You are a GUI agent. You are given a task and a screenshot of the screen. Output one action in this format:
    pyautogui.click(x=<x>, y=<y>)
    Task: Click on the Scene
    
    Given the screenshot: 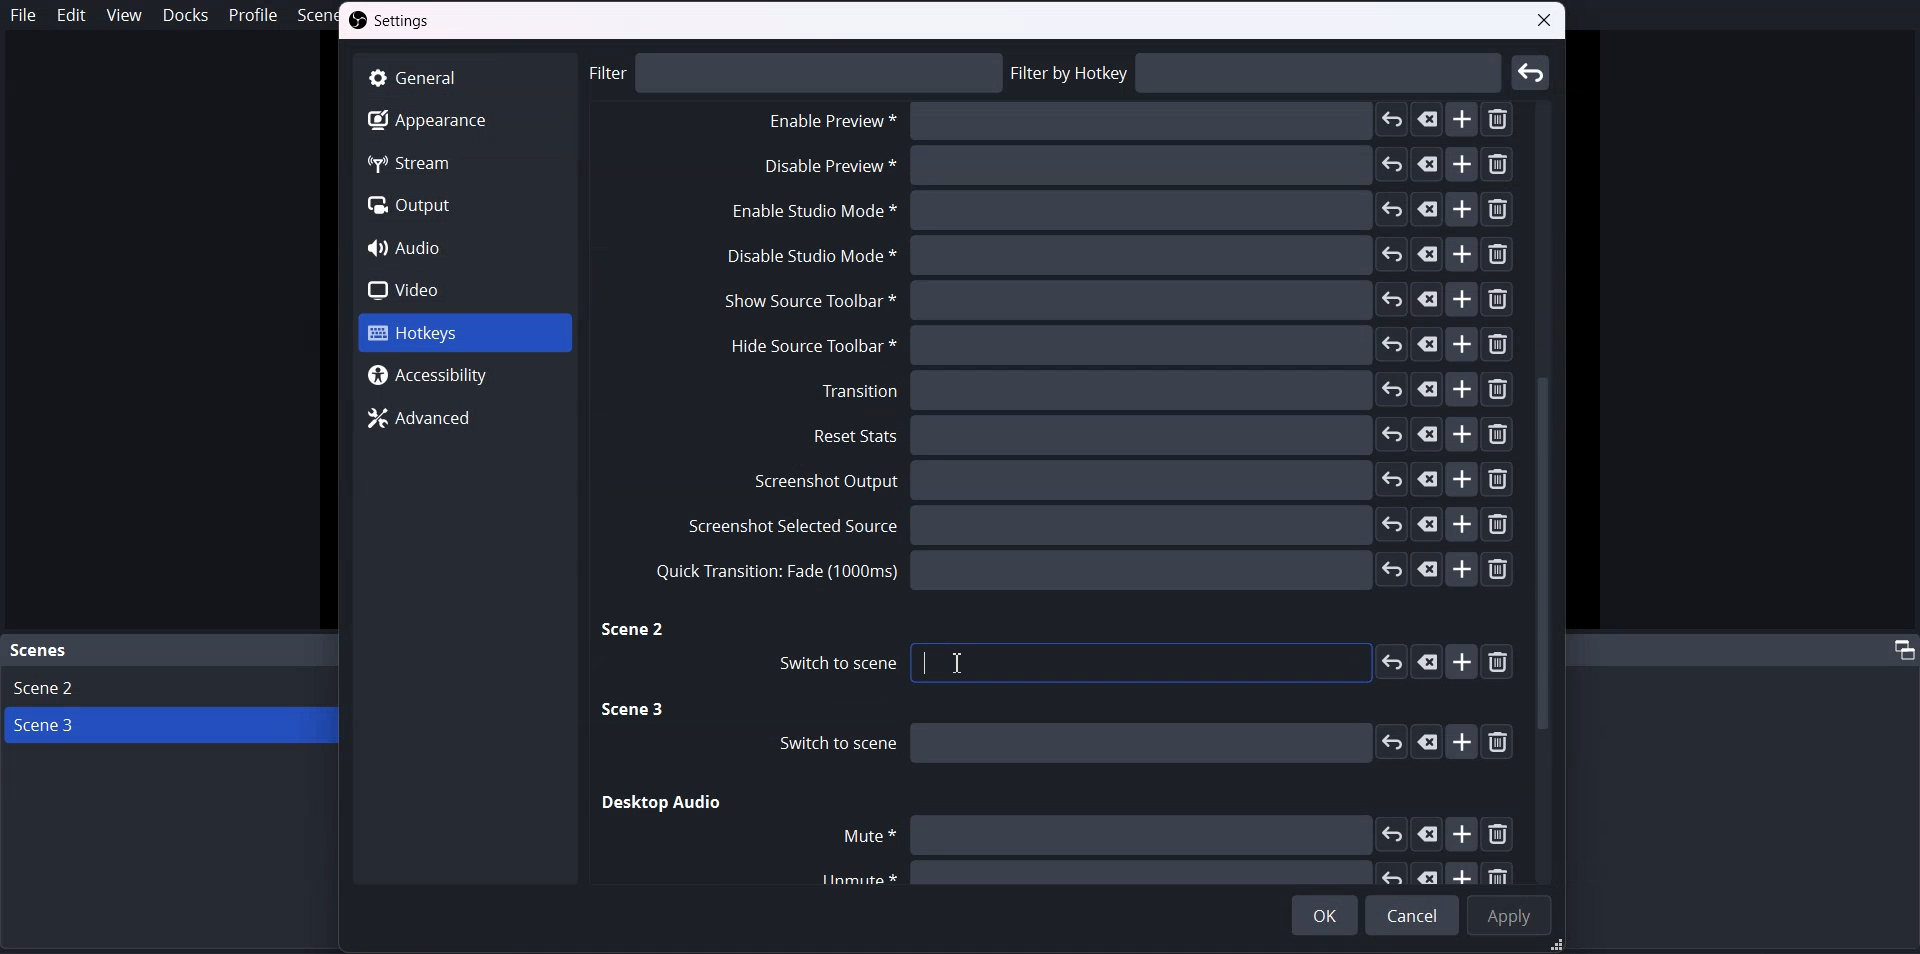 What is the action you would take?
    pyautogui.click(x=40, y=651)
    